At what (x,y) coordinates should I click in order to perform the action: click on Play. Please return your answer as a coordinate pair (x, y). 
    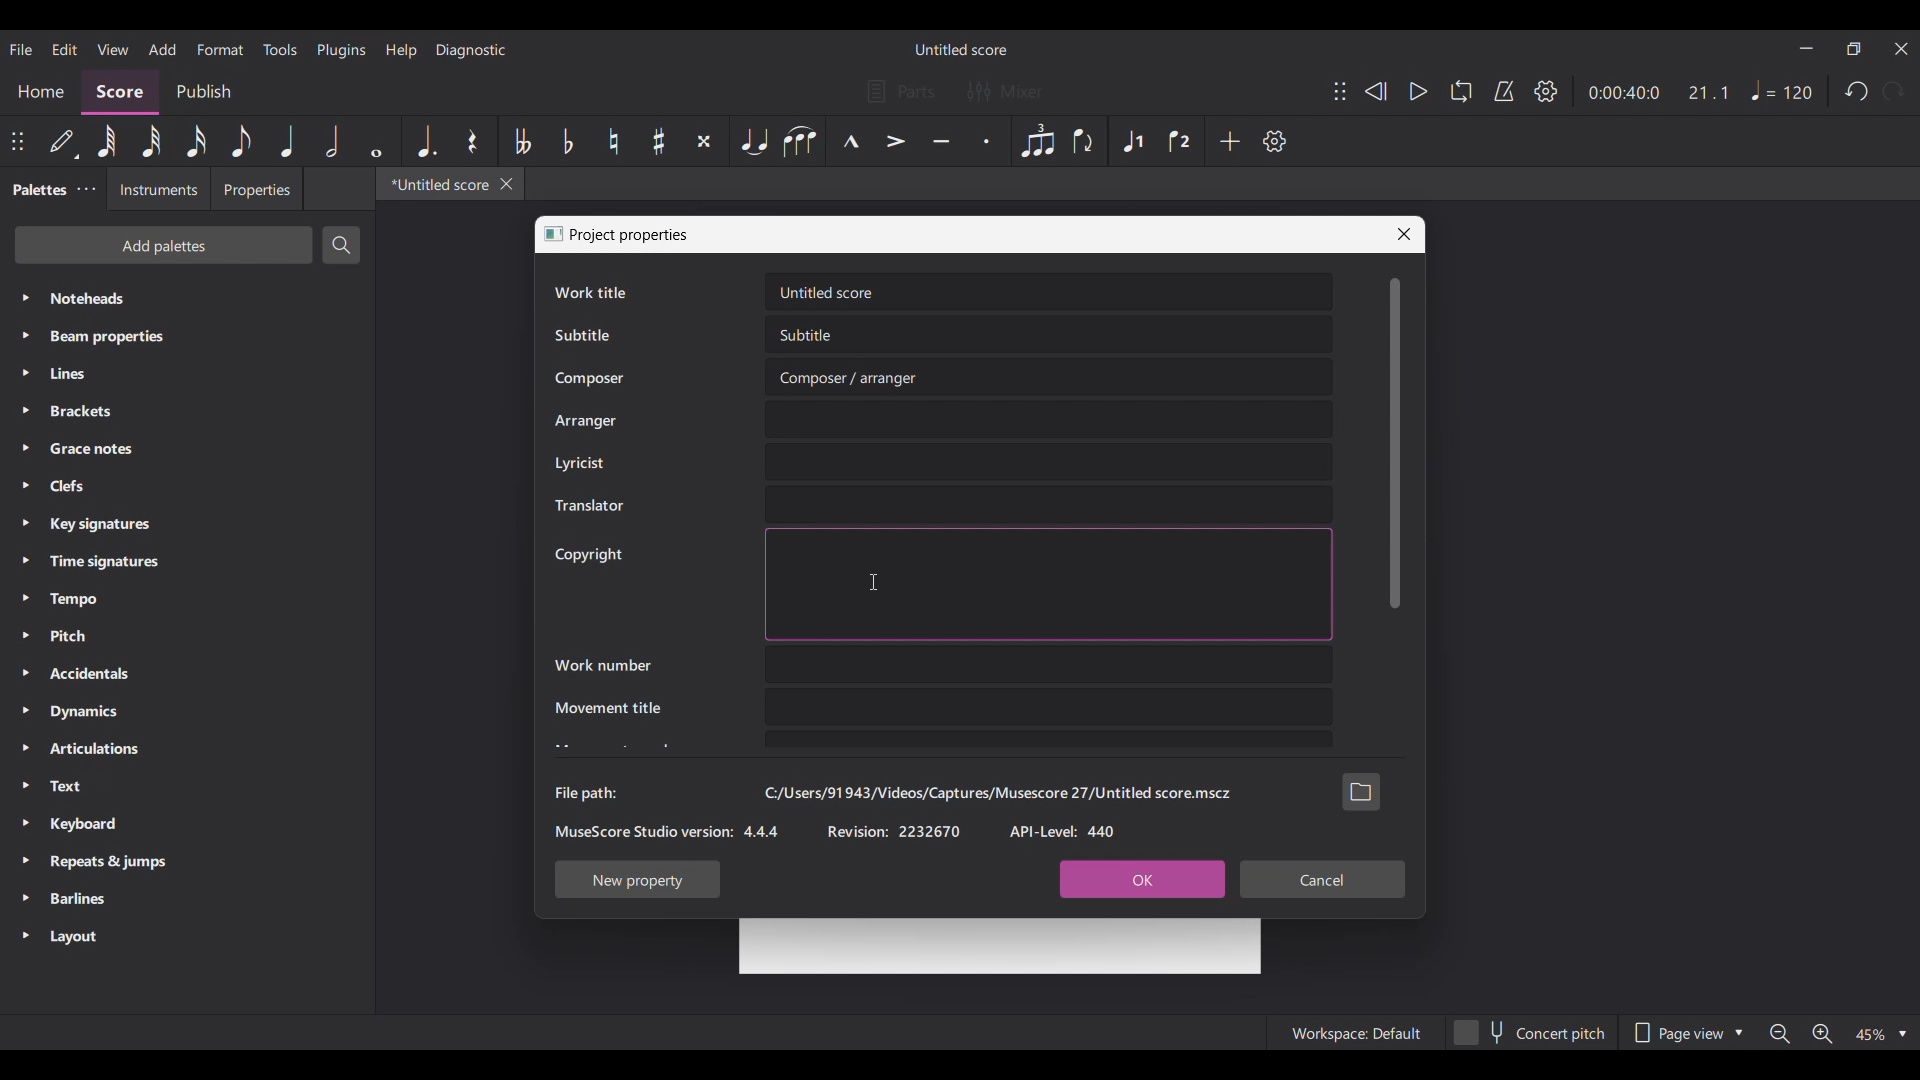
    Looking at the image, I should click on (1420, 91).